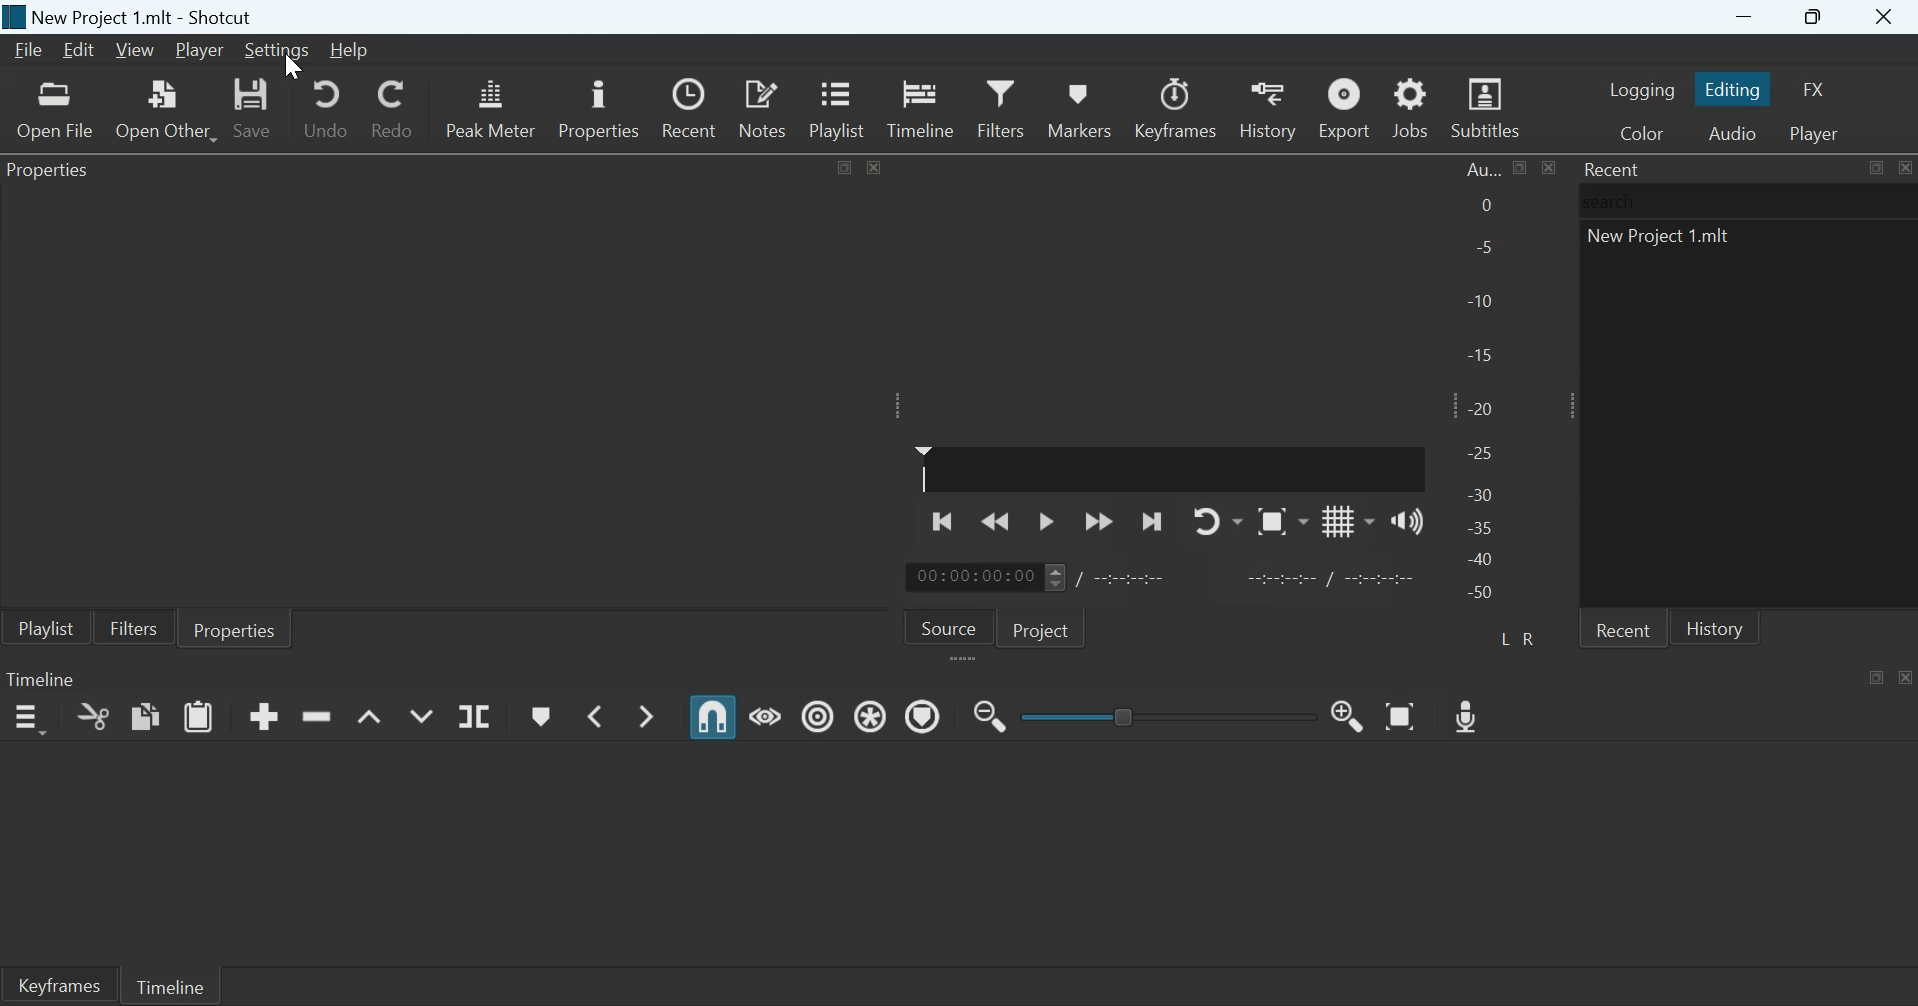  Describe the element at coordinates (649, 716) in the screenshot. I see `Next marker` at that location.